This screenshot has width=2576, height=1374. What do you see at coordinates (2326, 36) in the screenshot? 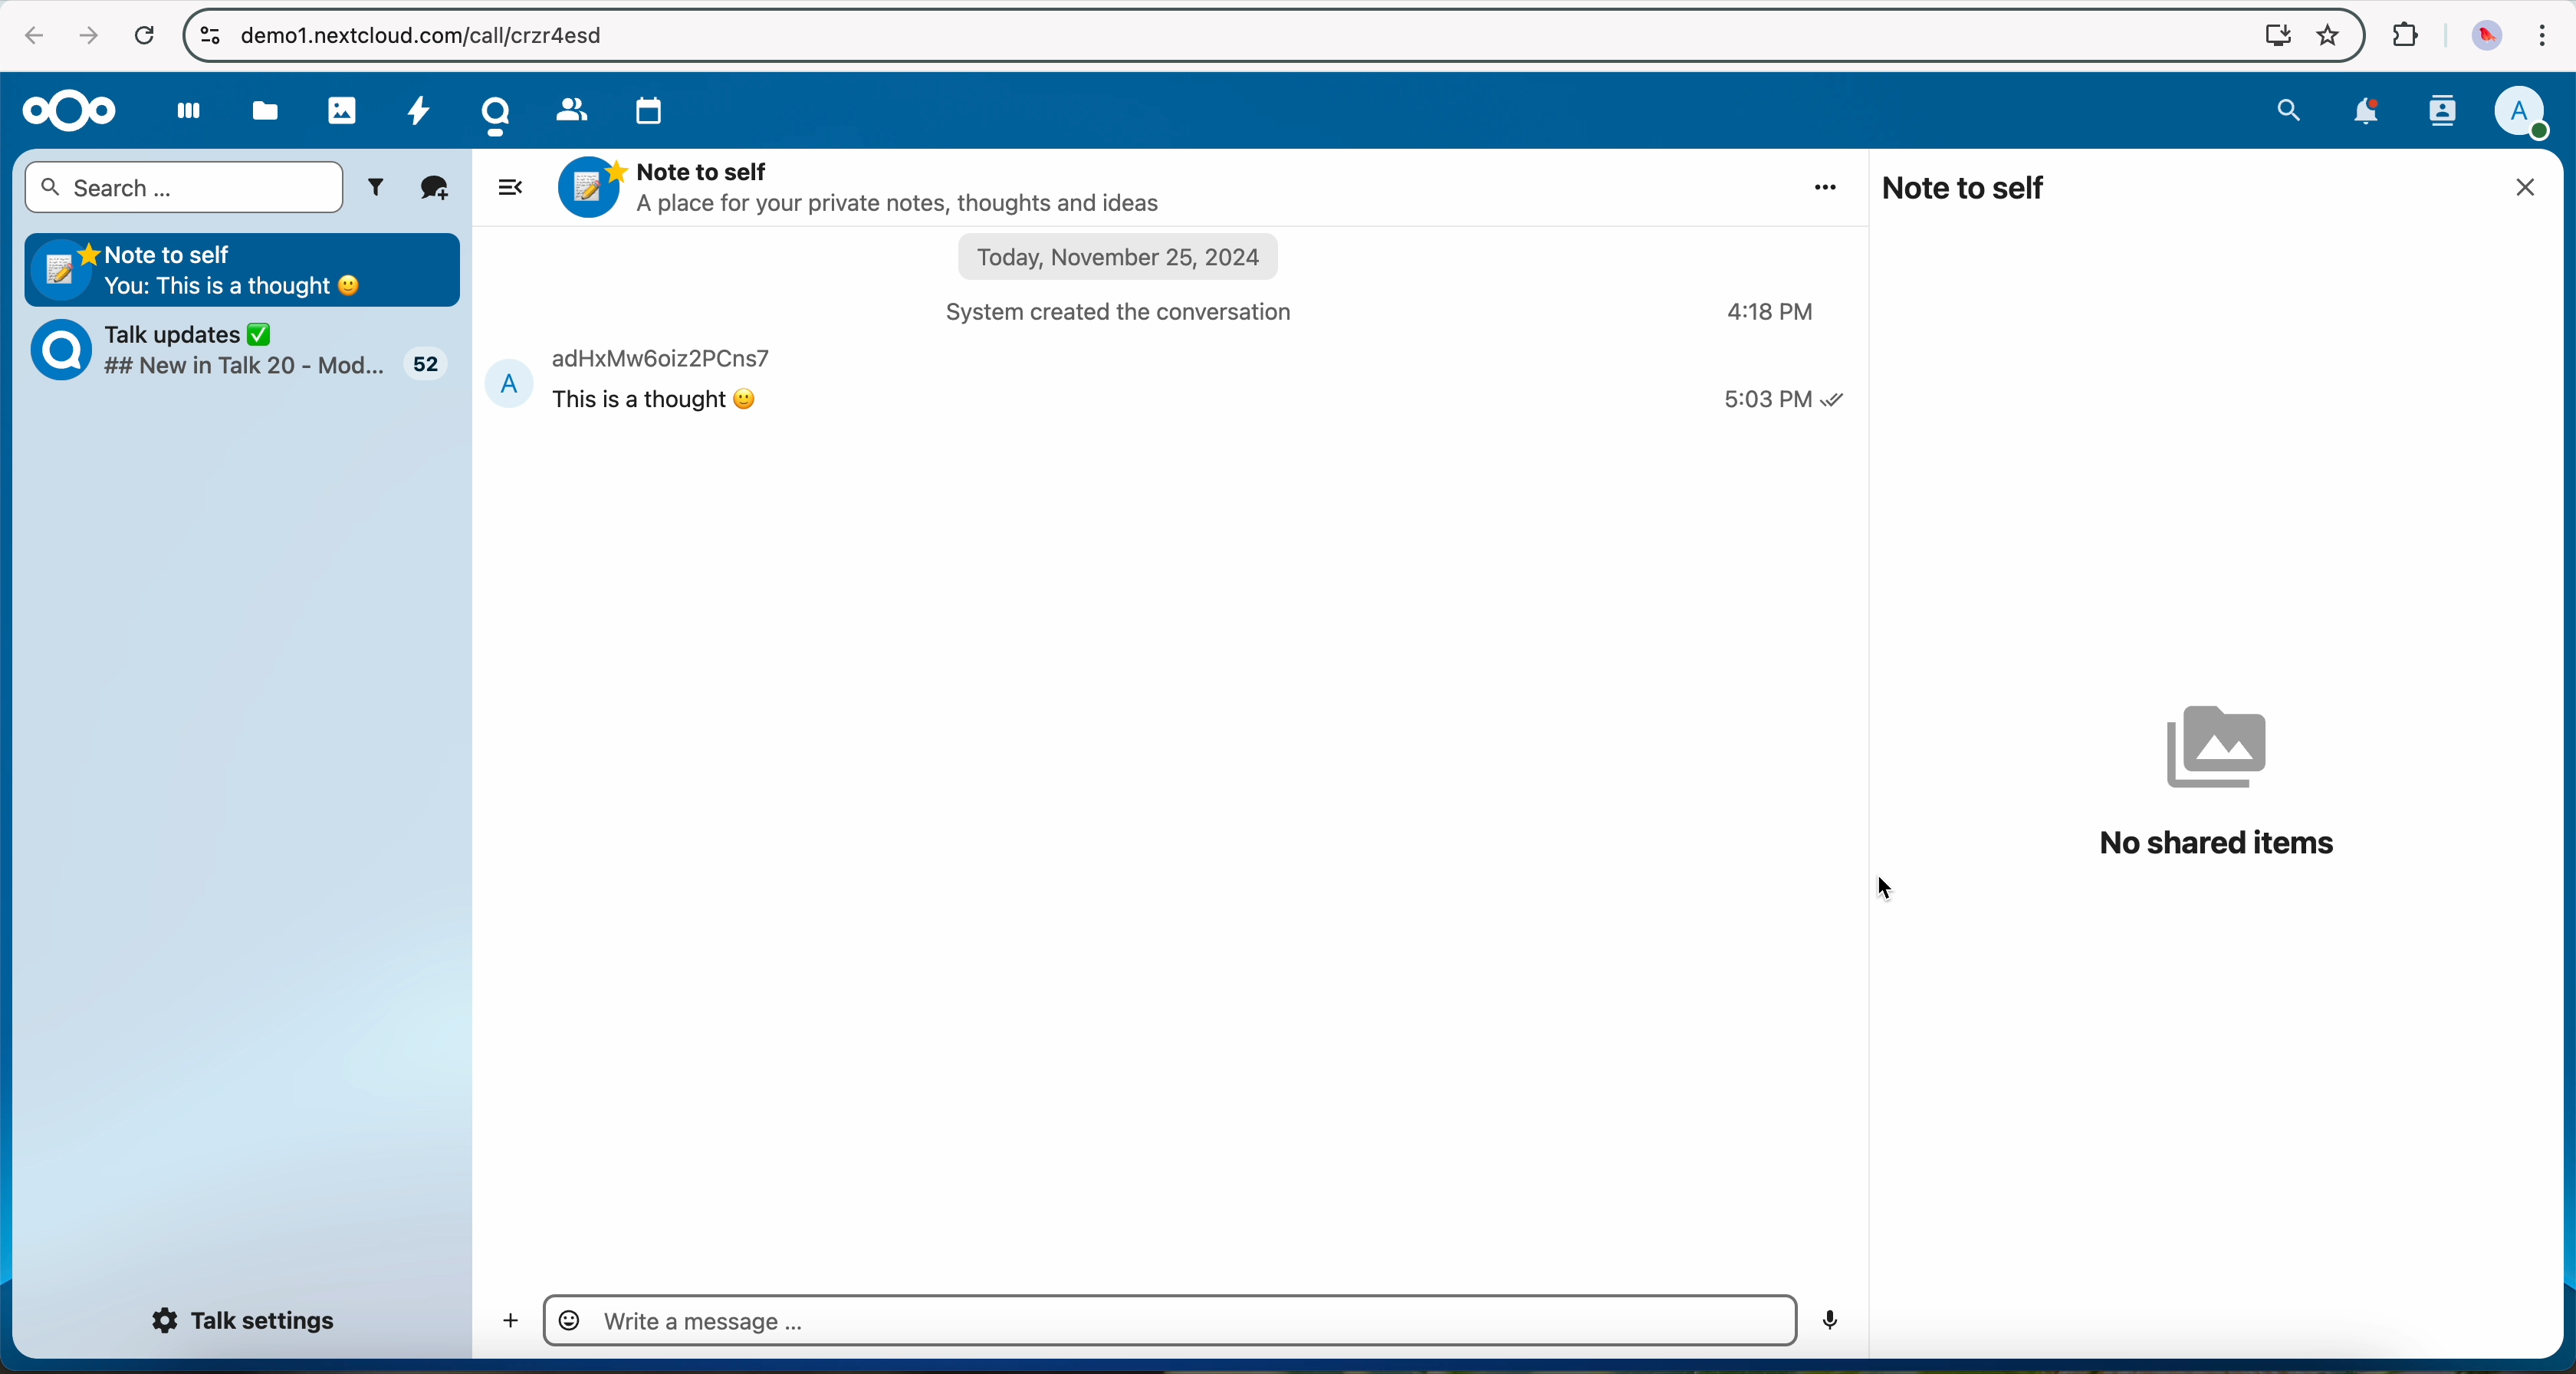
I see `favorites` at bounding box center [2326, 36].